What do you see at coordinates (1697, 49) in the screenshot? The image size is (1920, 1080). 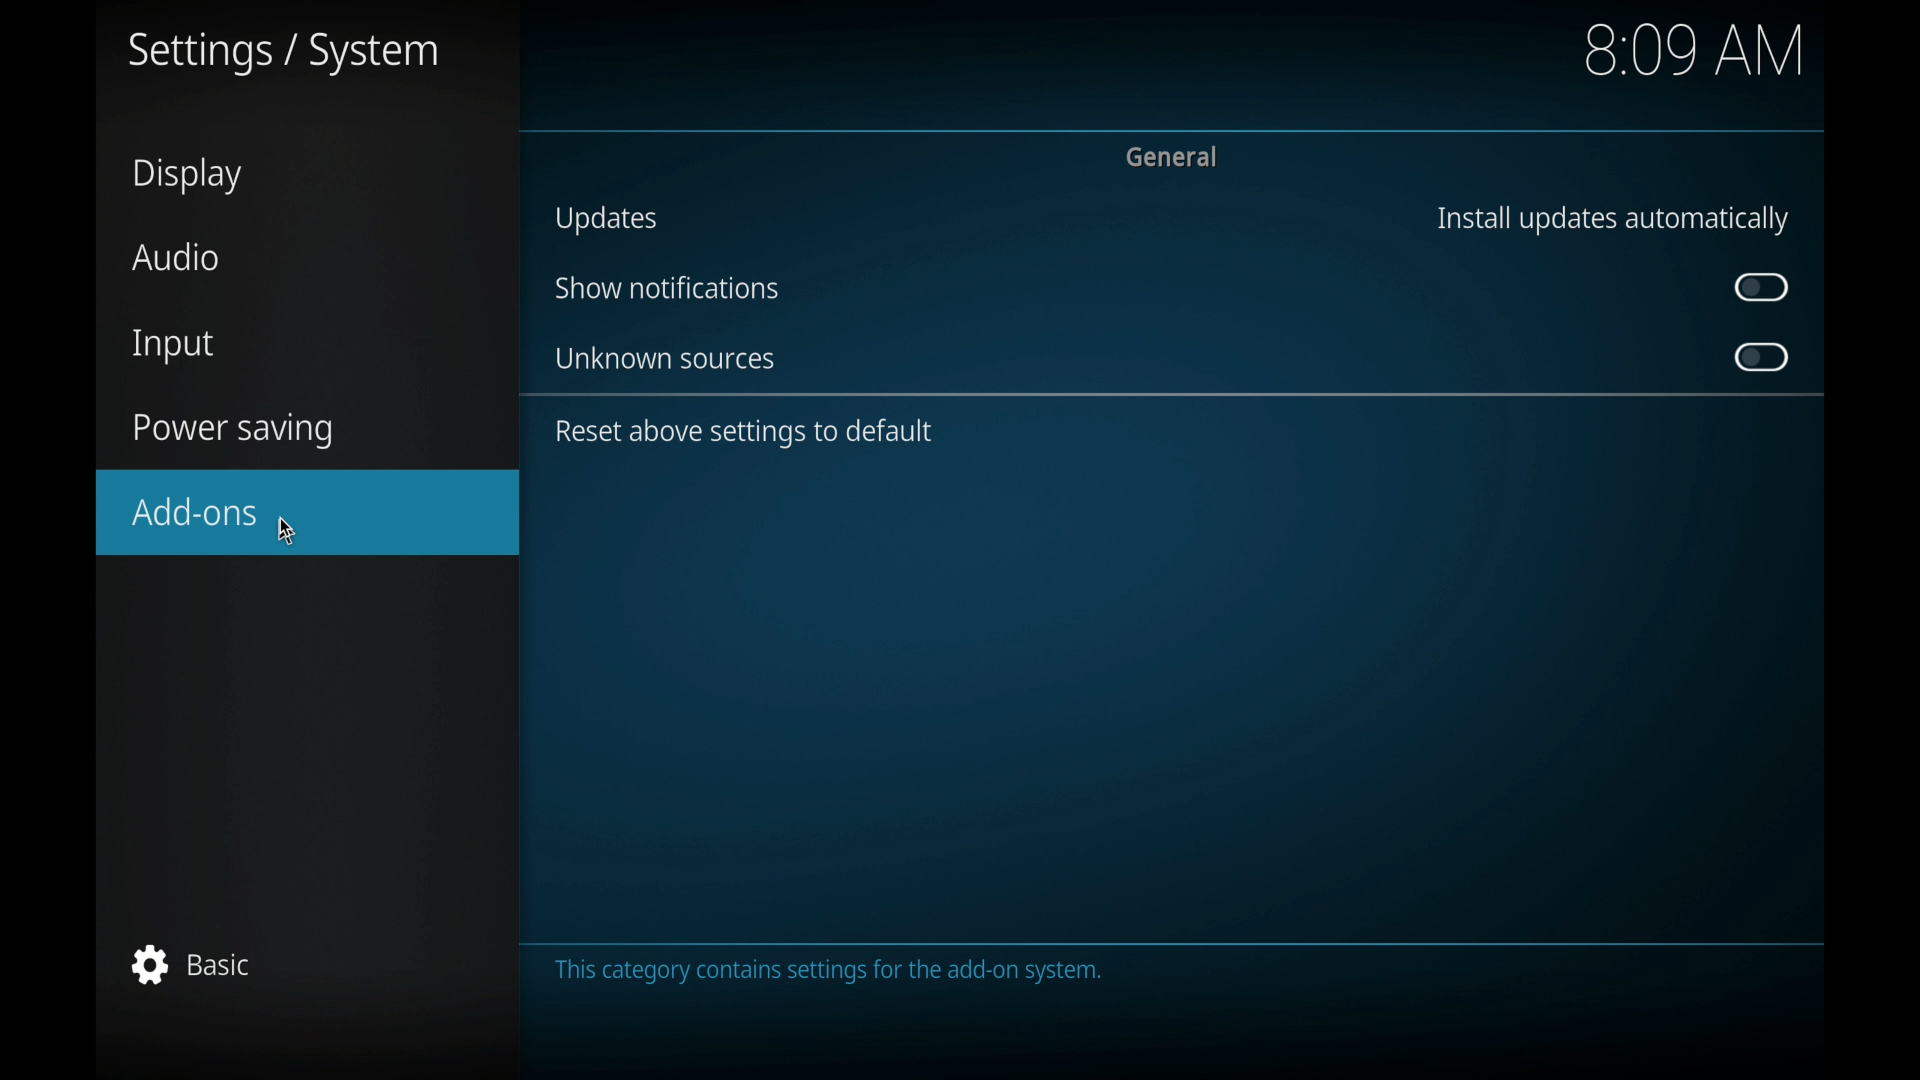 I see `8.09 am` at bounding box center [1697, 49].